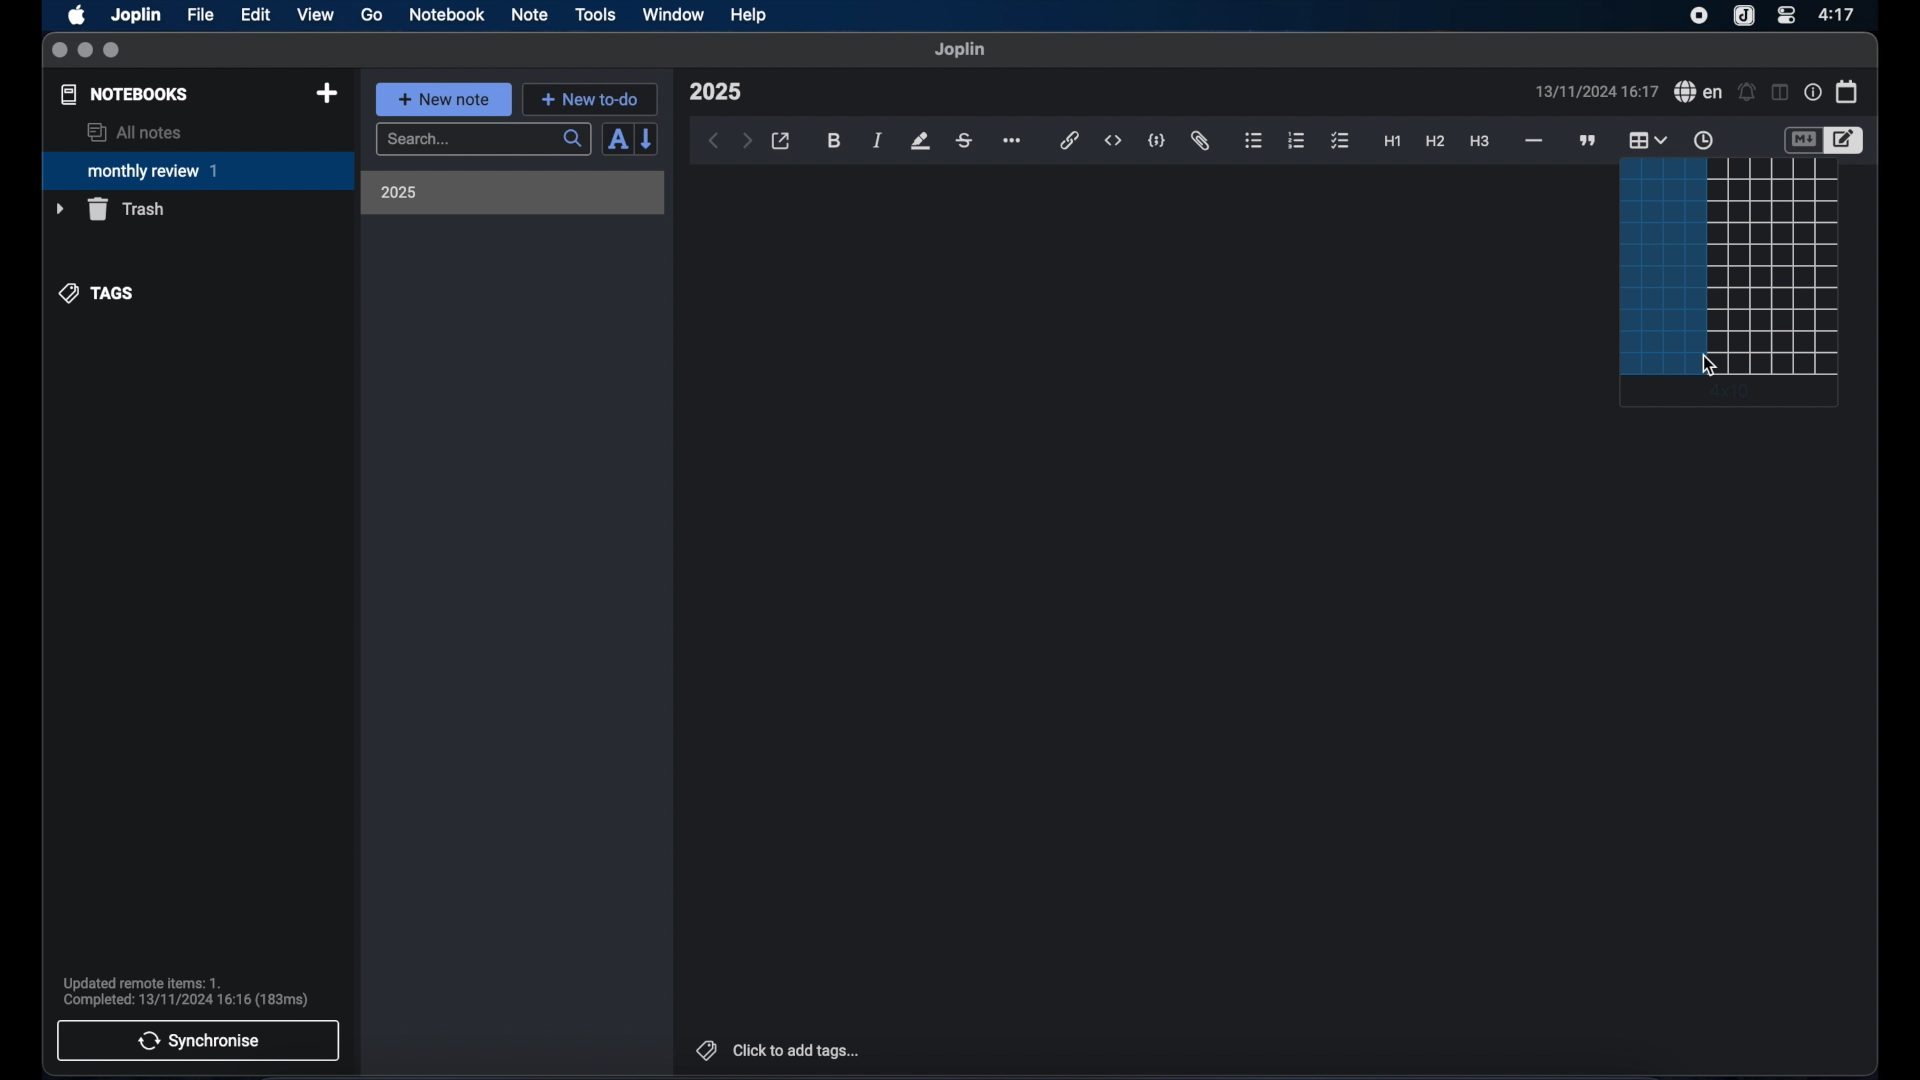 This screenshot has height=1080, width=1920. What do you see at coordinates (447, 15) in the screenshot?
I see `notebook` at bounding box center [447, 15].